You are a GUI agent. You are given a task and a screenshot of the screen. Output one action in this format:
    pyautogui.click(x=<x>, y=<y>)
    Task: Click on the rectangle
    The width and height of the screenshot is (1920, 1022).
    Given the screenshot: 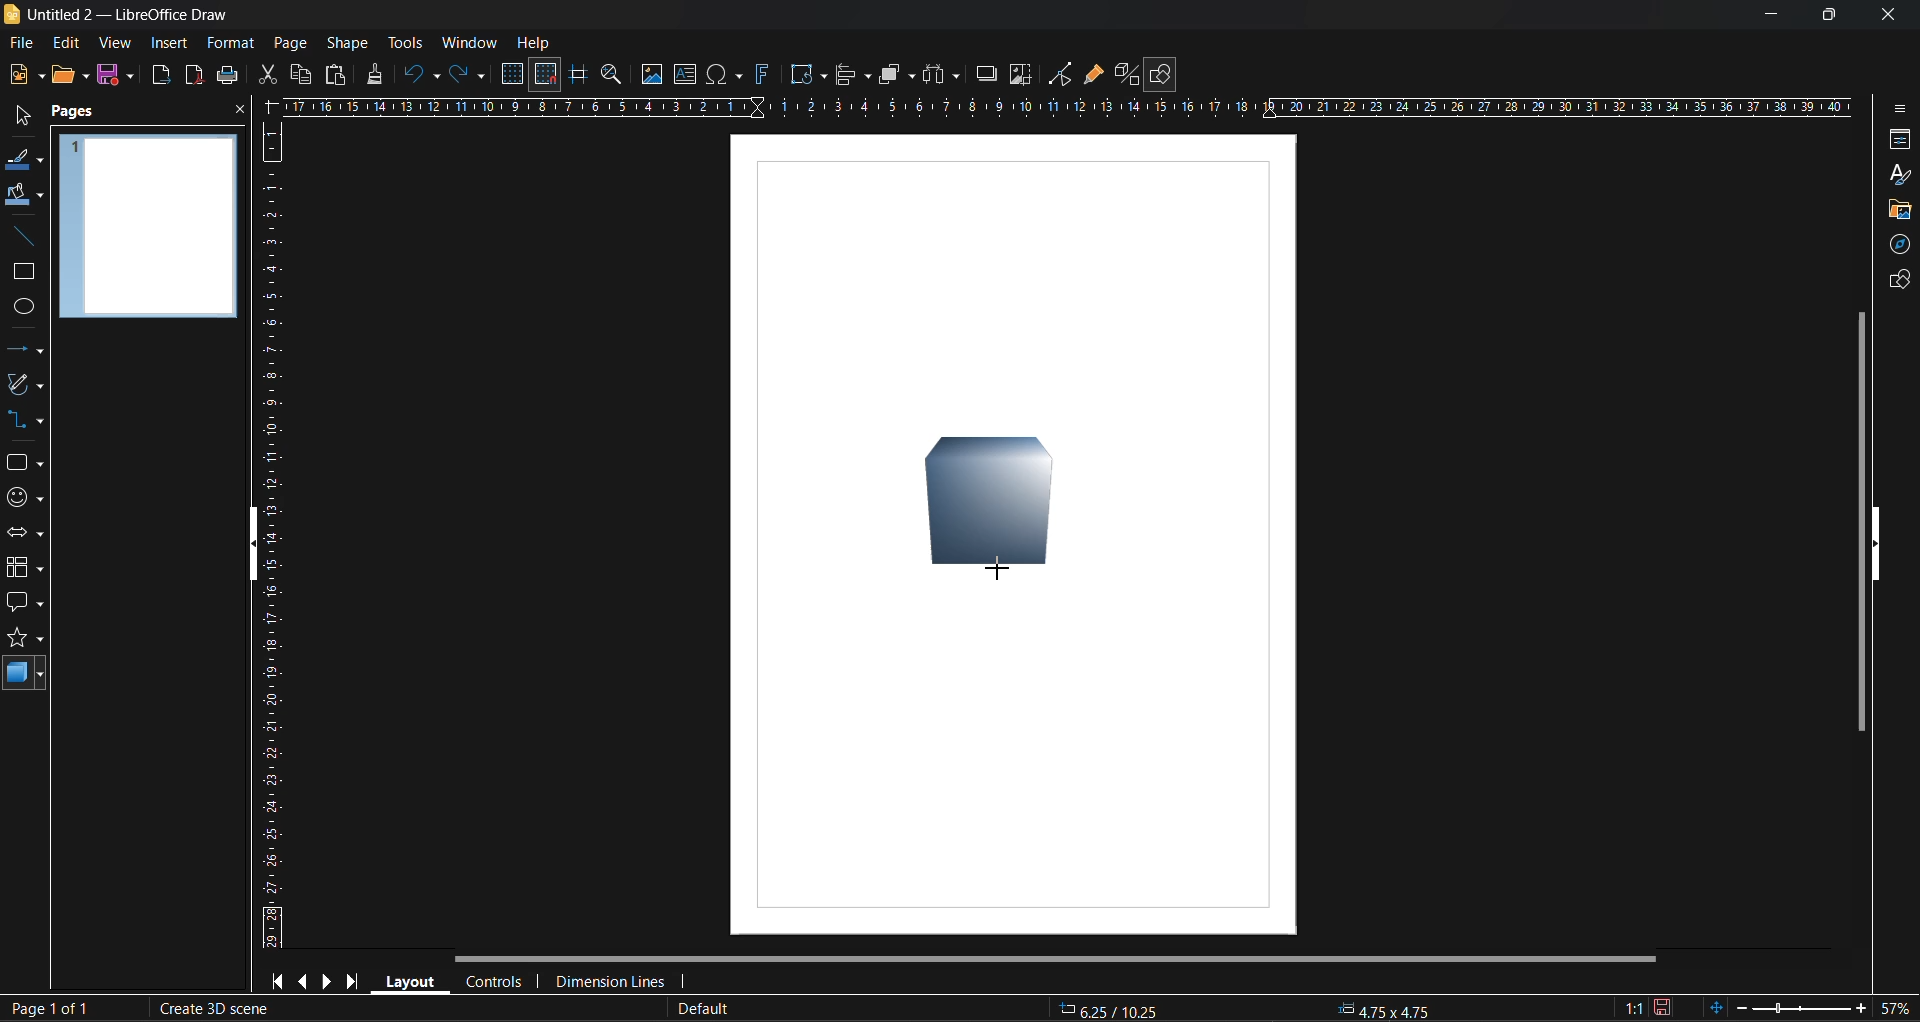 What is the action you would take?
    pyautogui.click(x=24, y=273)
    